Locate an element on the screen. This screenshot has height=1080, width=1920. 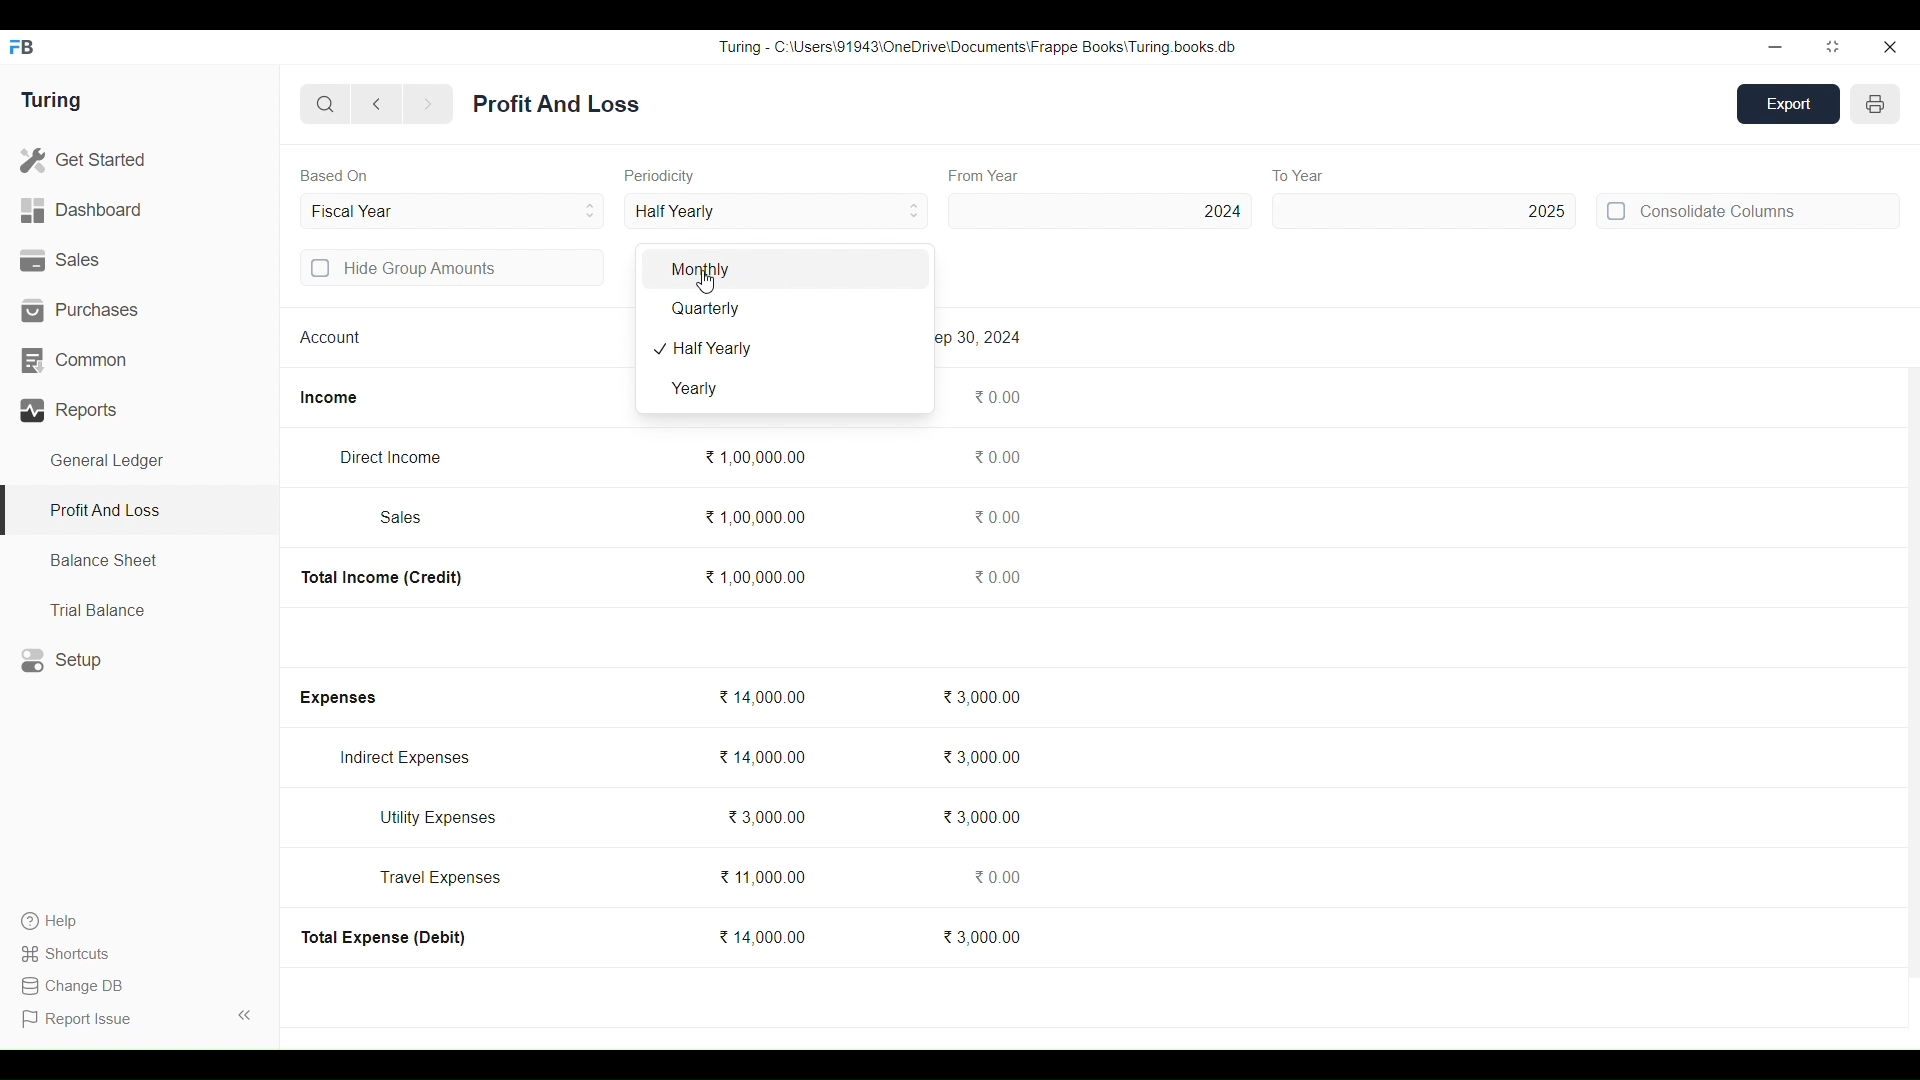
Until Date is located at coordinates (453, 211).